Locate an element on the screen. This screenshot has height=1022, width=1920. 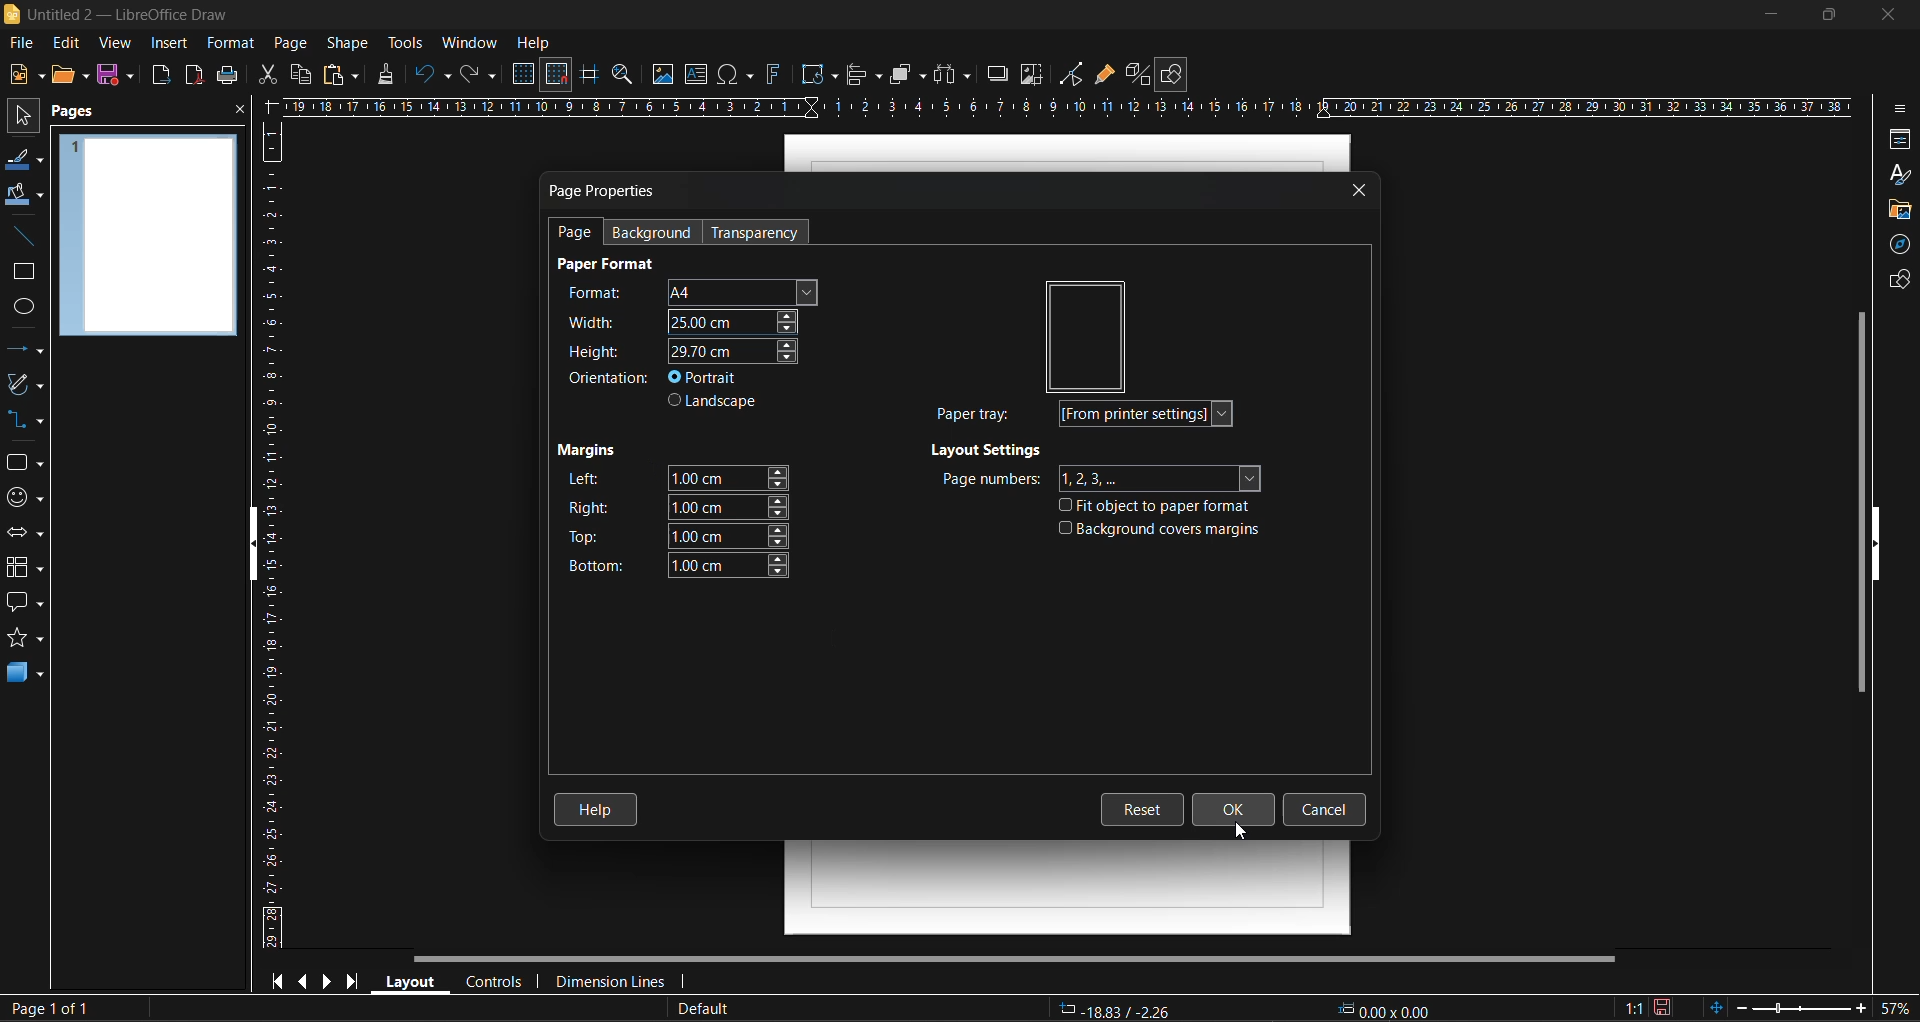
vertical ruler is located at coordinates (270, 540).